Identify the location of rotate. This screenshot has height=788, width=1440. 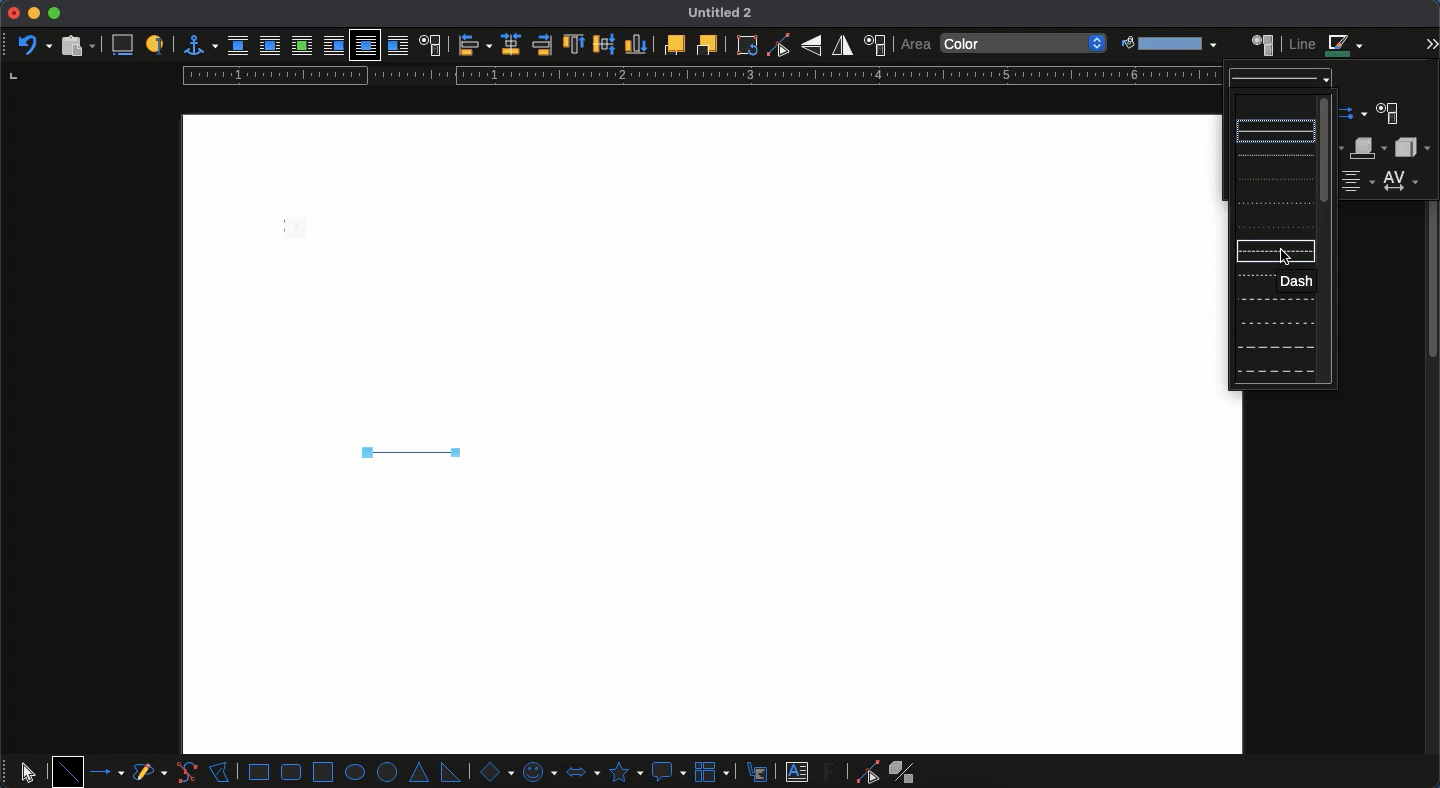
(747, 45).